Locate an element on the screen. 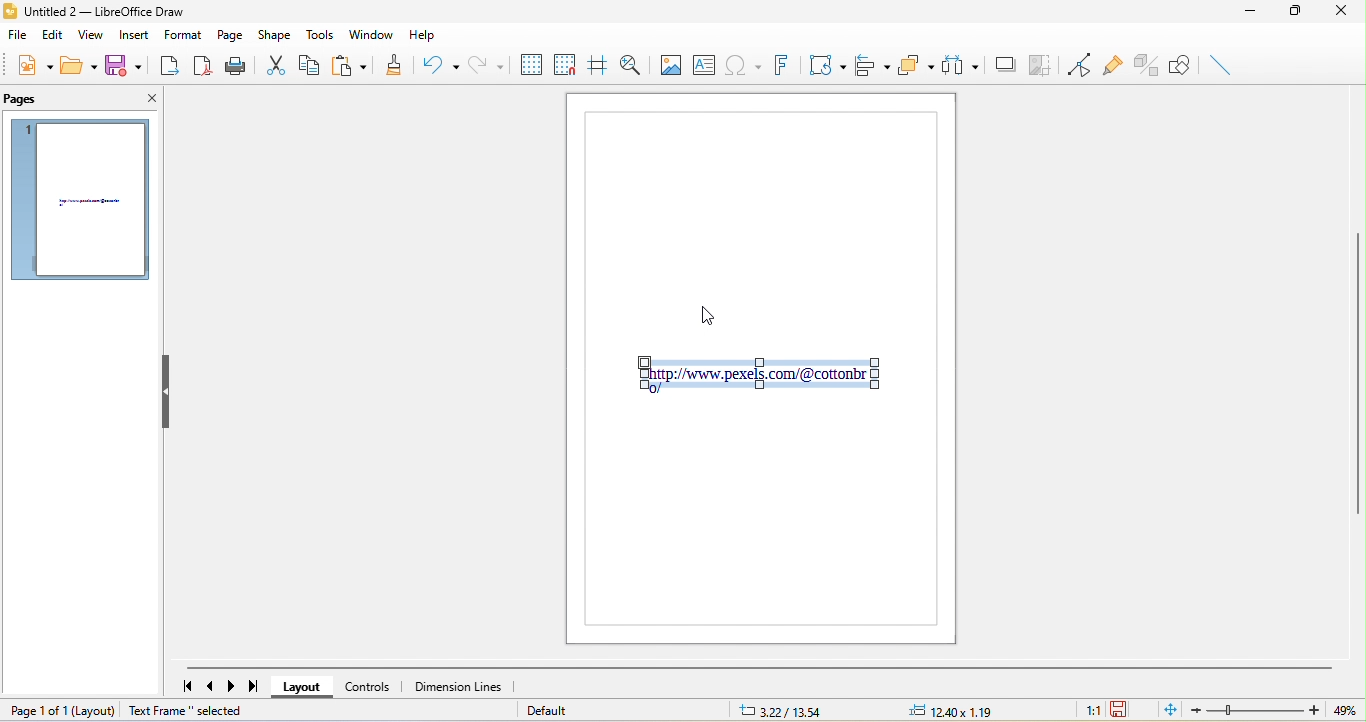 Image resolution: width=1366 pixels, height=722 pixels. Inserted an external video link  is located at coordinates (760, 376).